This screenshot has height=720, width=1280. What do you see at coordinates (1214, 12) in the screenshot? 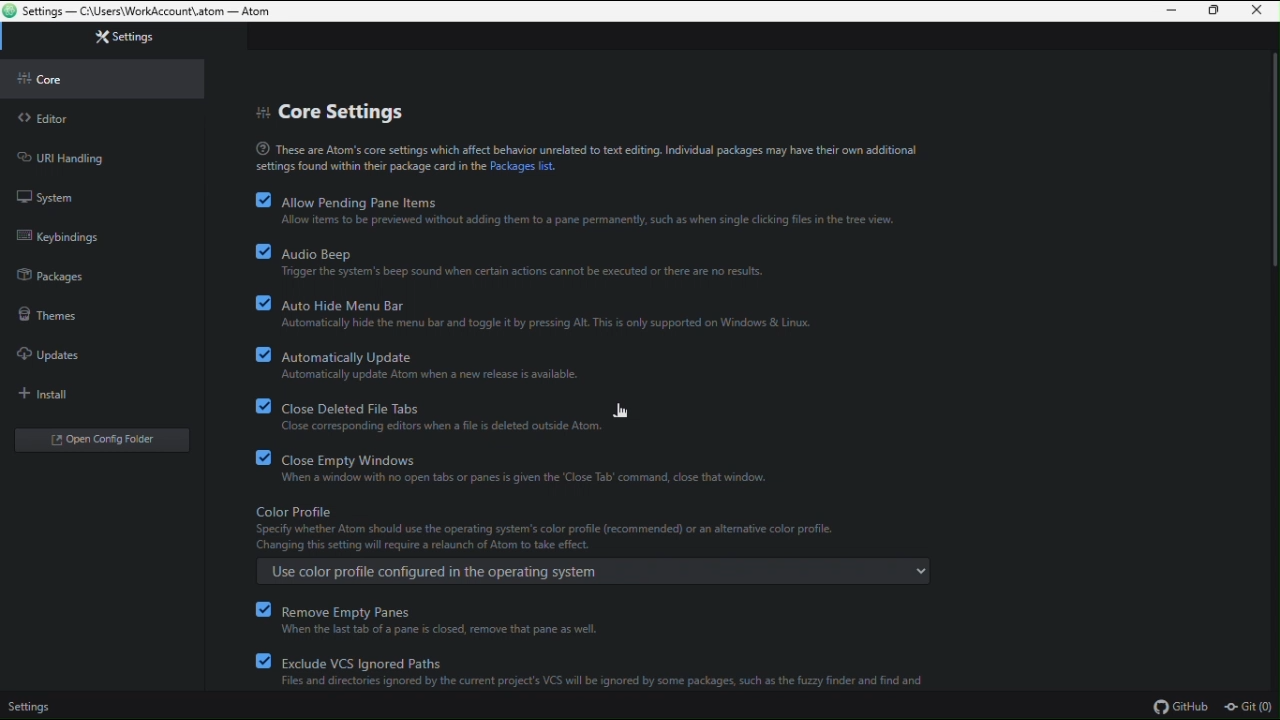
I see `restore` at bounding box center [1214, 12].